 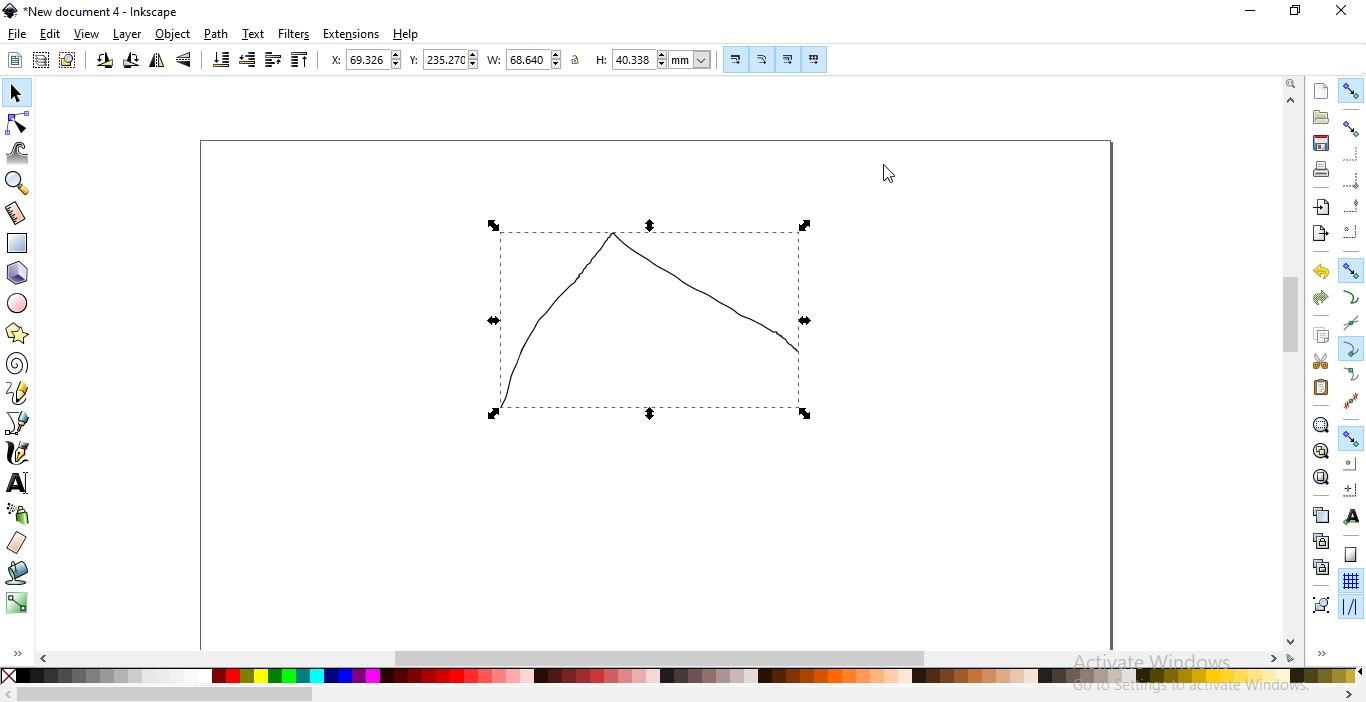 I want to click on snapping centers of bounding boxes, so click(x=1351, y=231).